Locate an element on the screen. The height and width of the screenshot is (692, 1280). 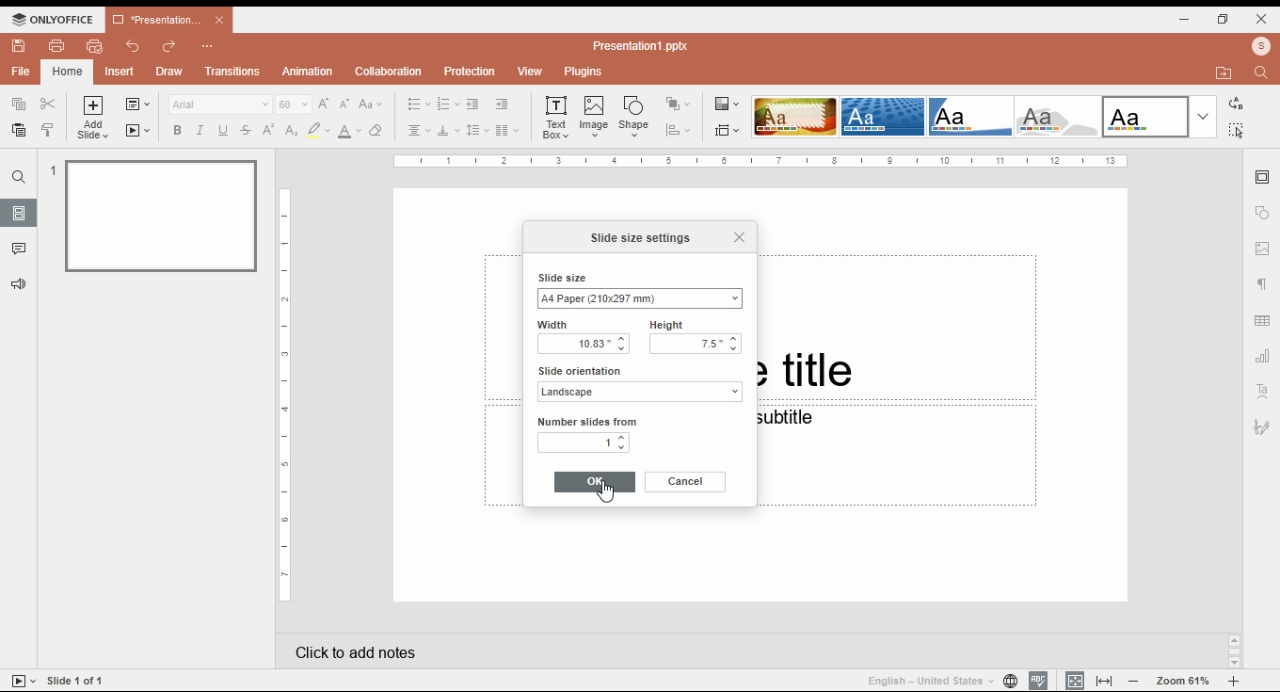
chart settings is located at coordinates (1264, 356).